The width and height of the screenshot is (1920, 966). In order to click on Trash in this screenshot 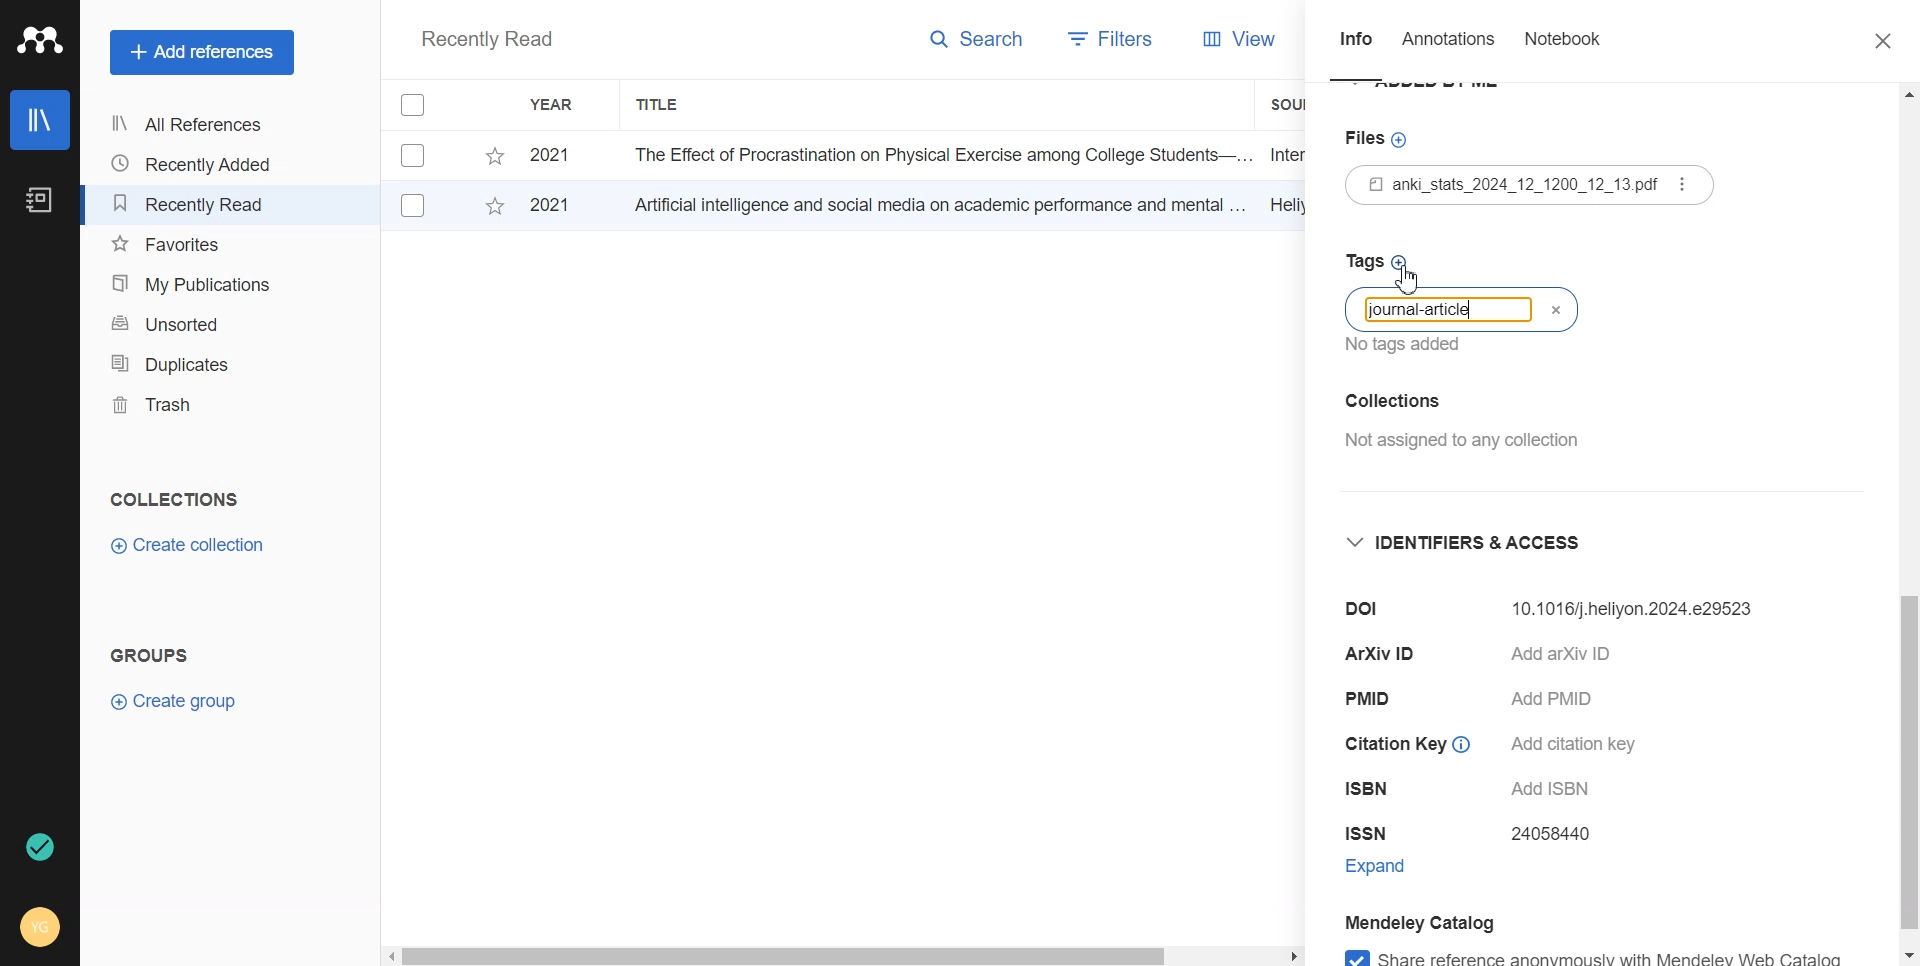, I will do `click(196, 405)`.